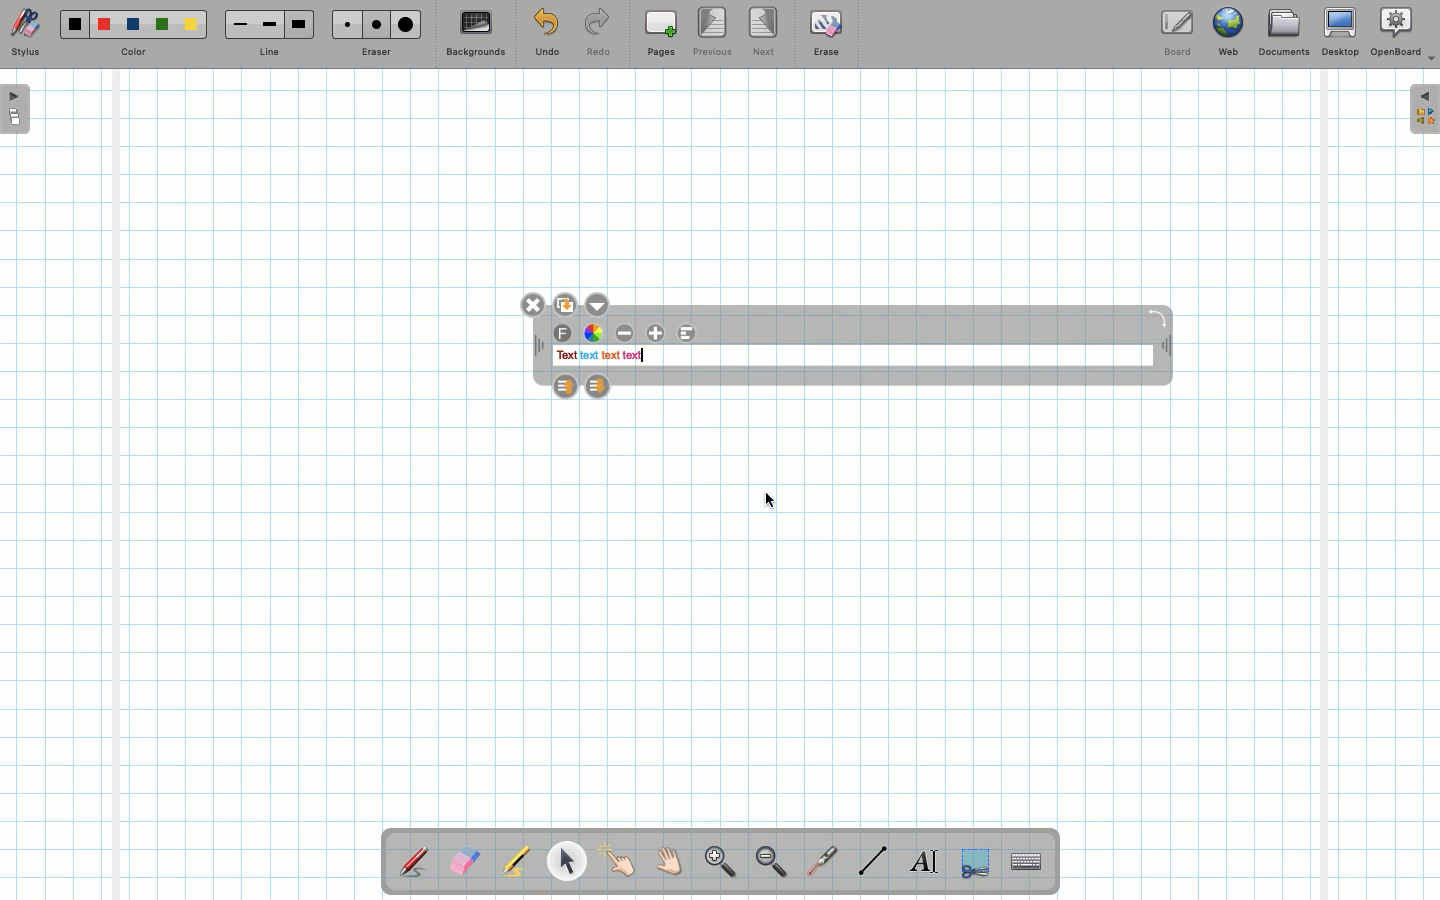 The width and height of the screenshot is (1440, 900). I want to click on Backgrounds, so click(475, 34).